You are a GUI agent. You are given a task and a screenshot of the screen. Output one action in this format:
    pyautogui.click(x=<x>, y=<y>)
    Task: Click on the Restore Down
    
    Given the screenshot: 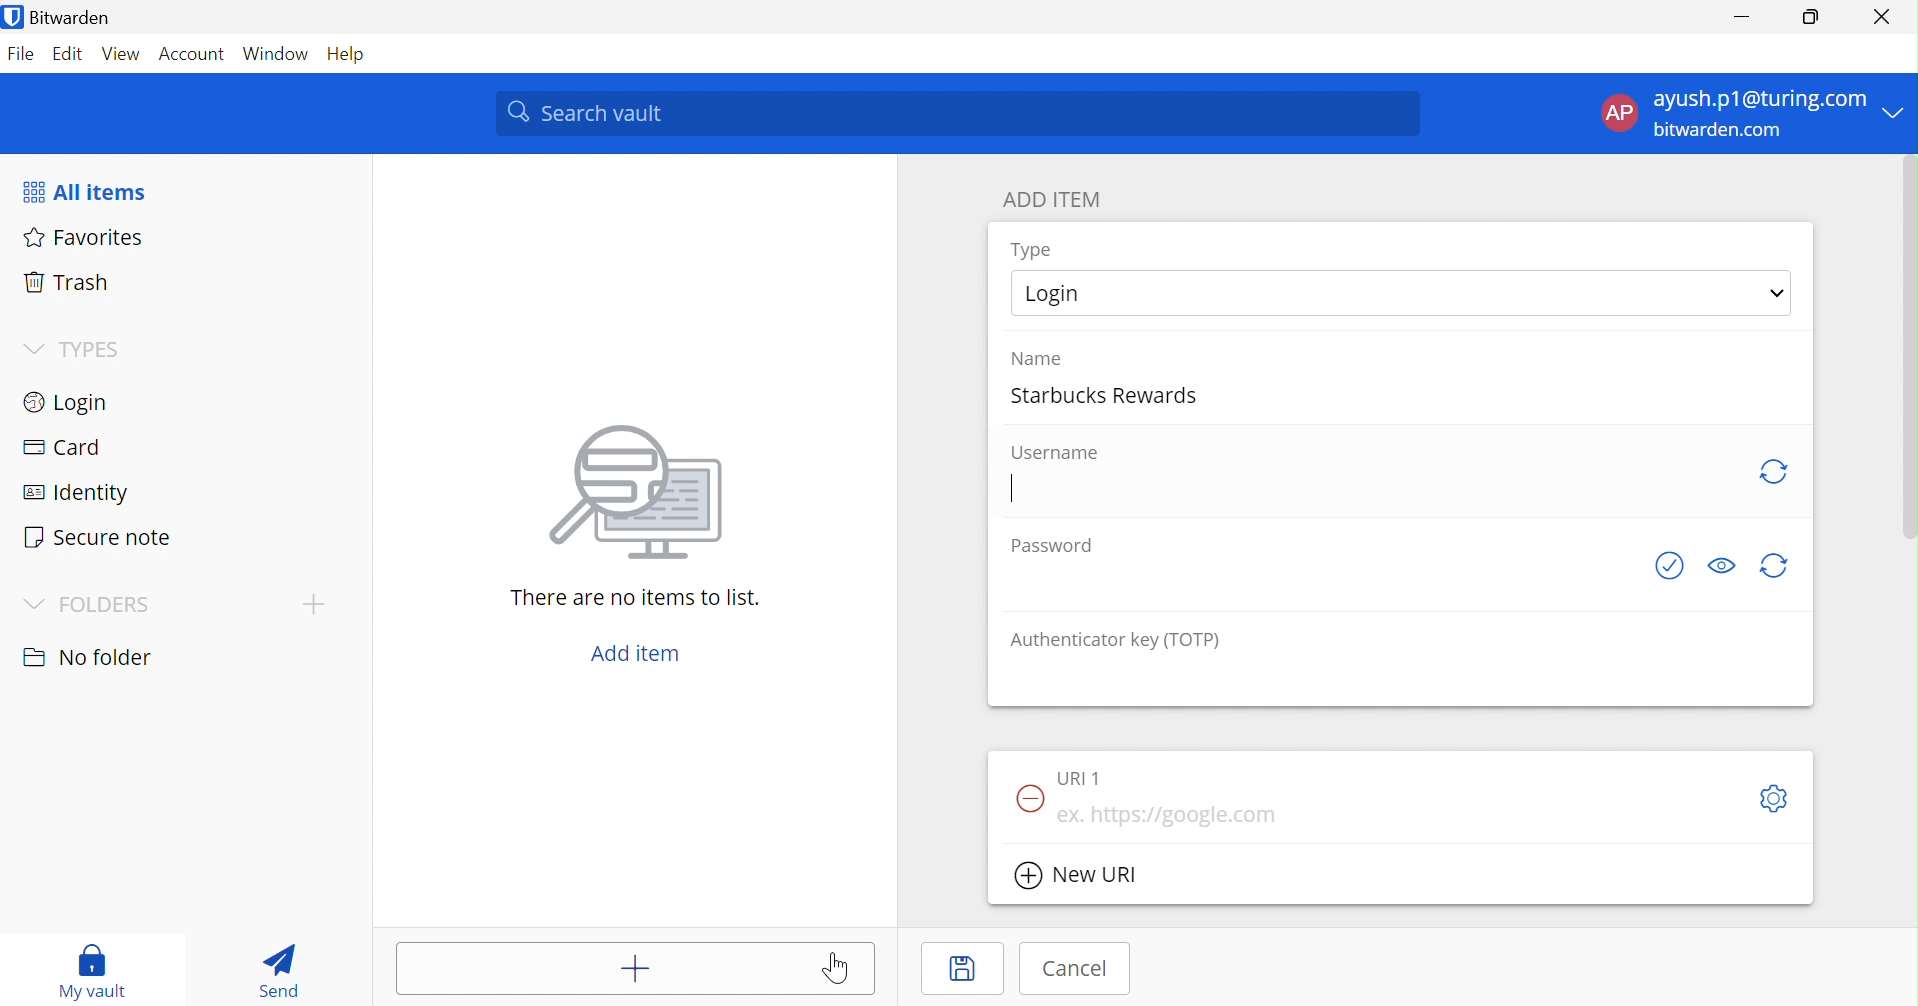 What is the action you would take?
    pyautogui.click(x=1812, y=14)
    